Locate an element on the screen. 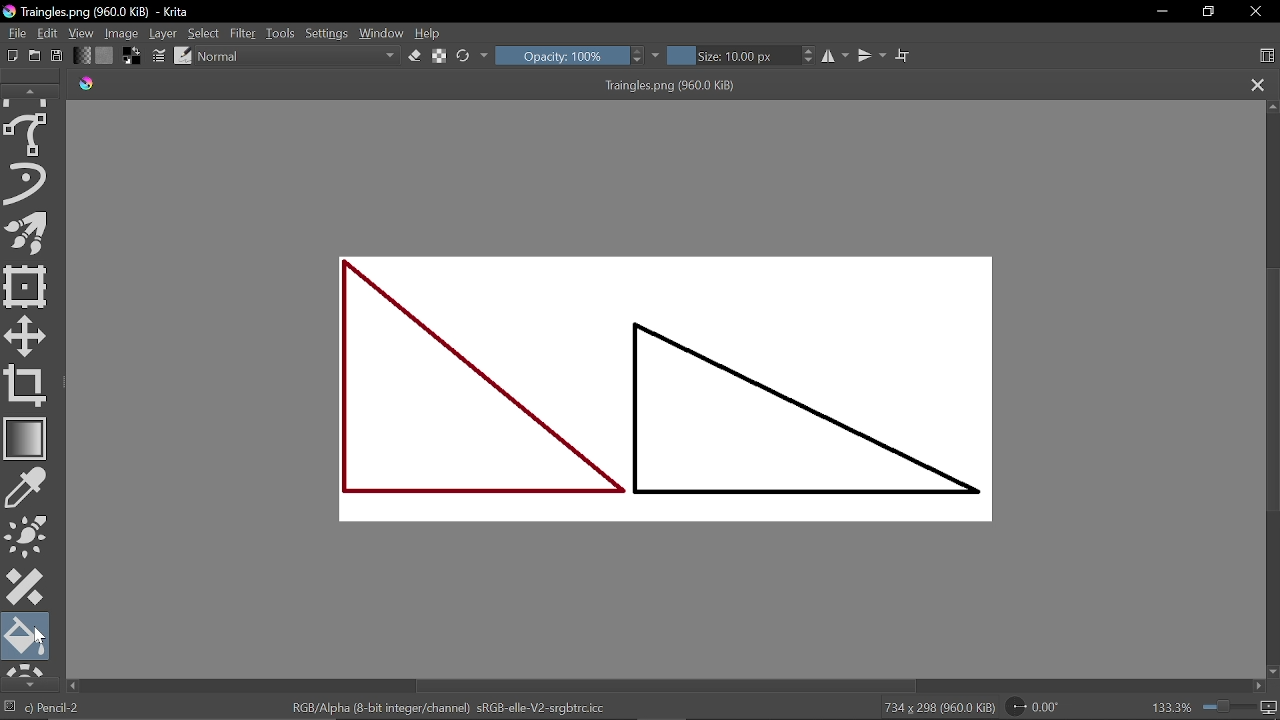  vertical scroll bar is located at coordinates (1272, 377).